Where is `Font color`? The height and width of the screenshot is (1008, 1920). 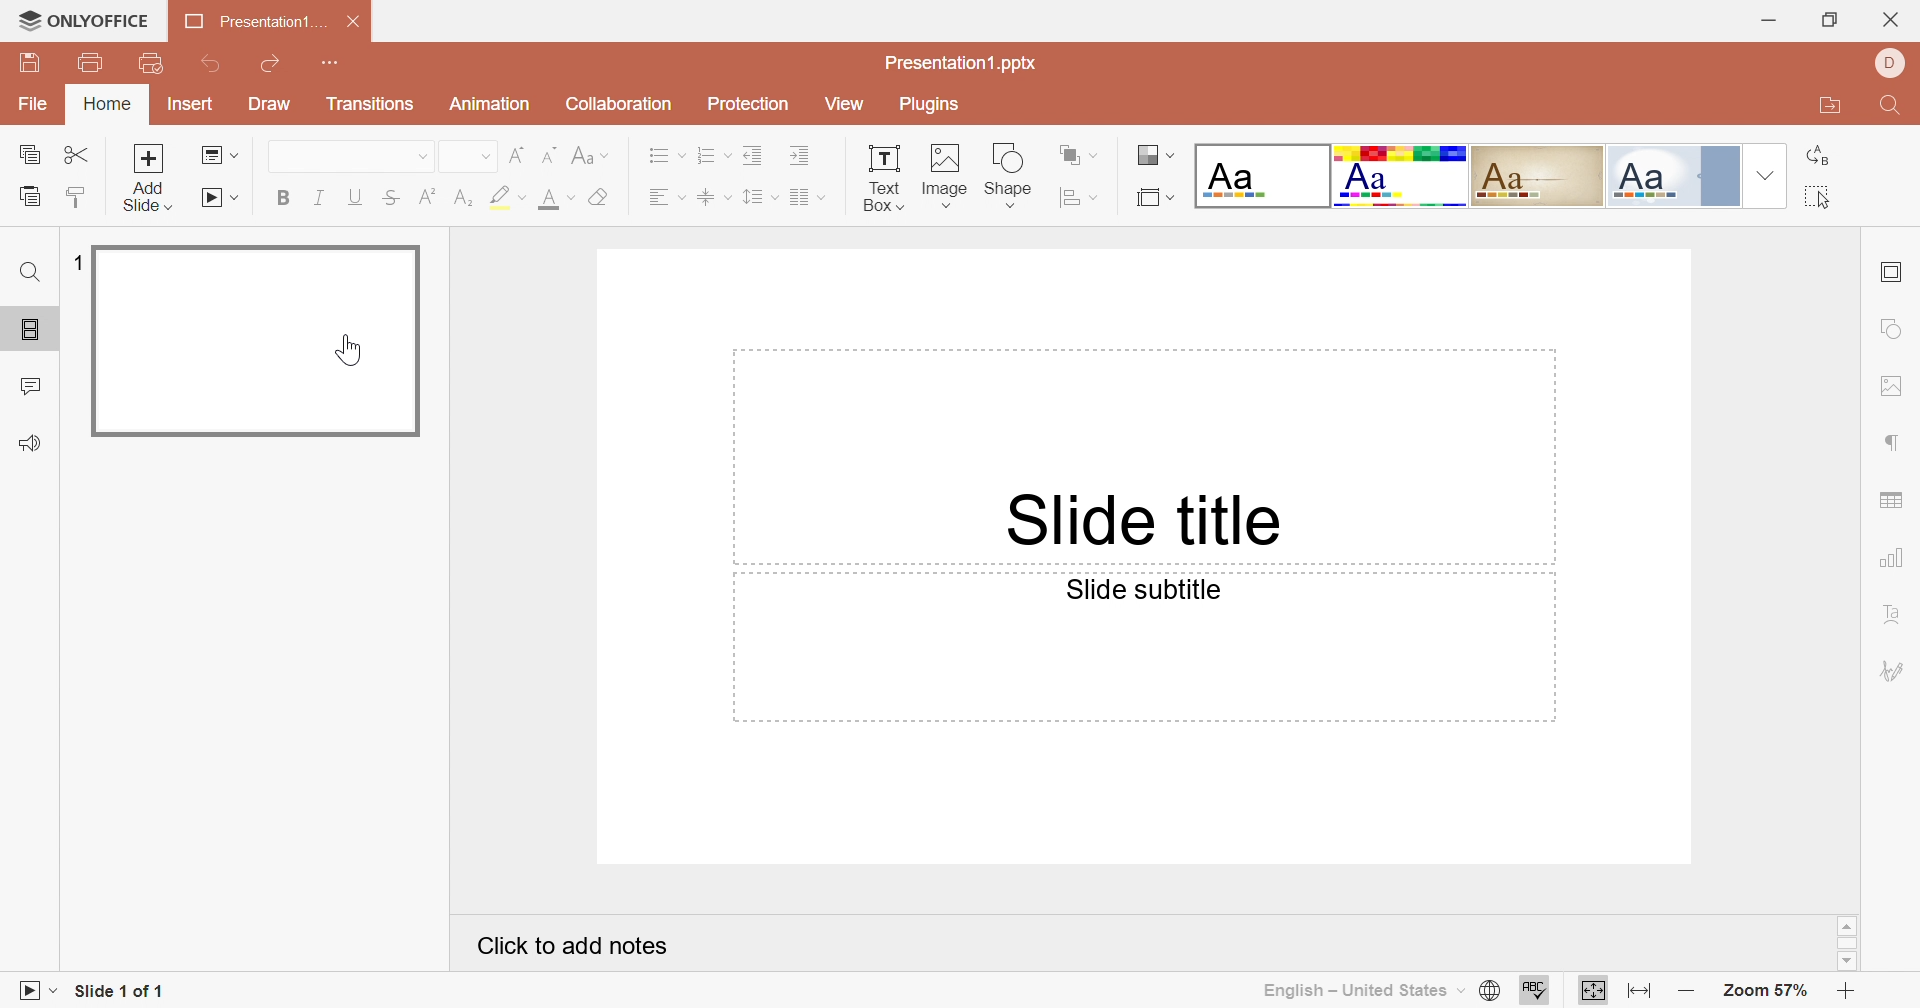 Font color is located at coordinates (549, 200).